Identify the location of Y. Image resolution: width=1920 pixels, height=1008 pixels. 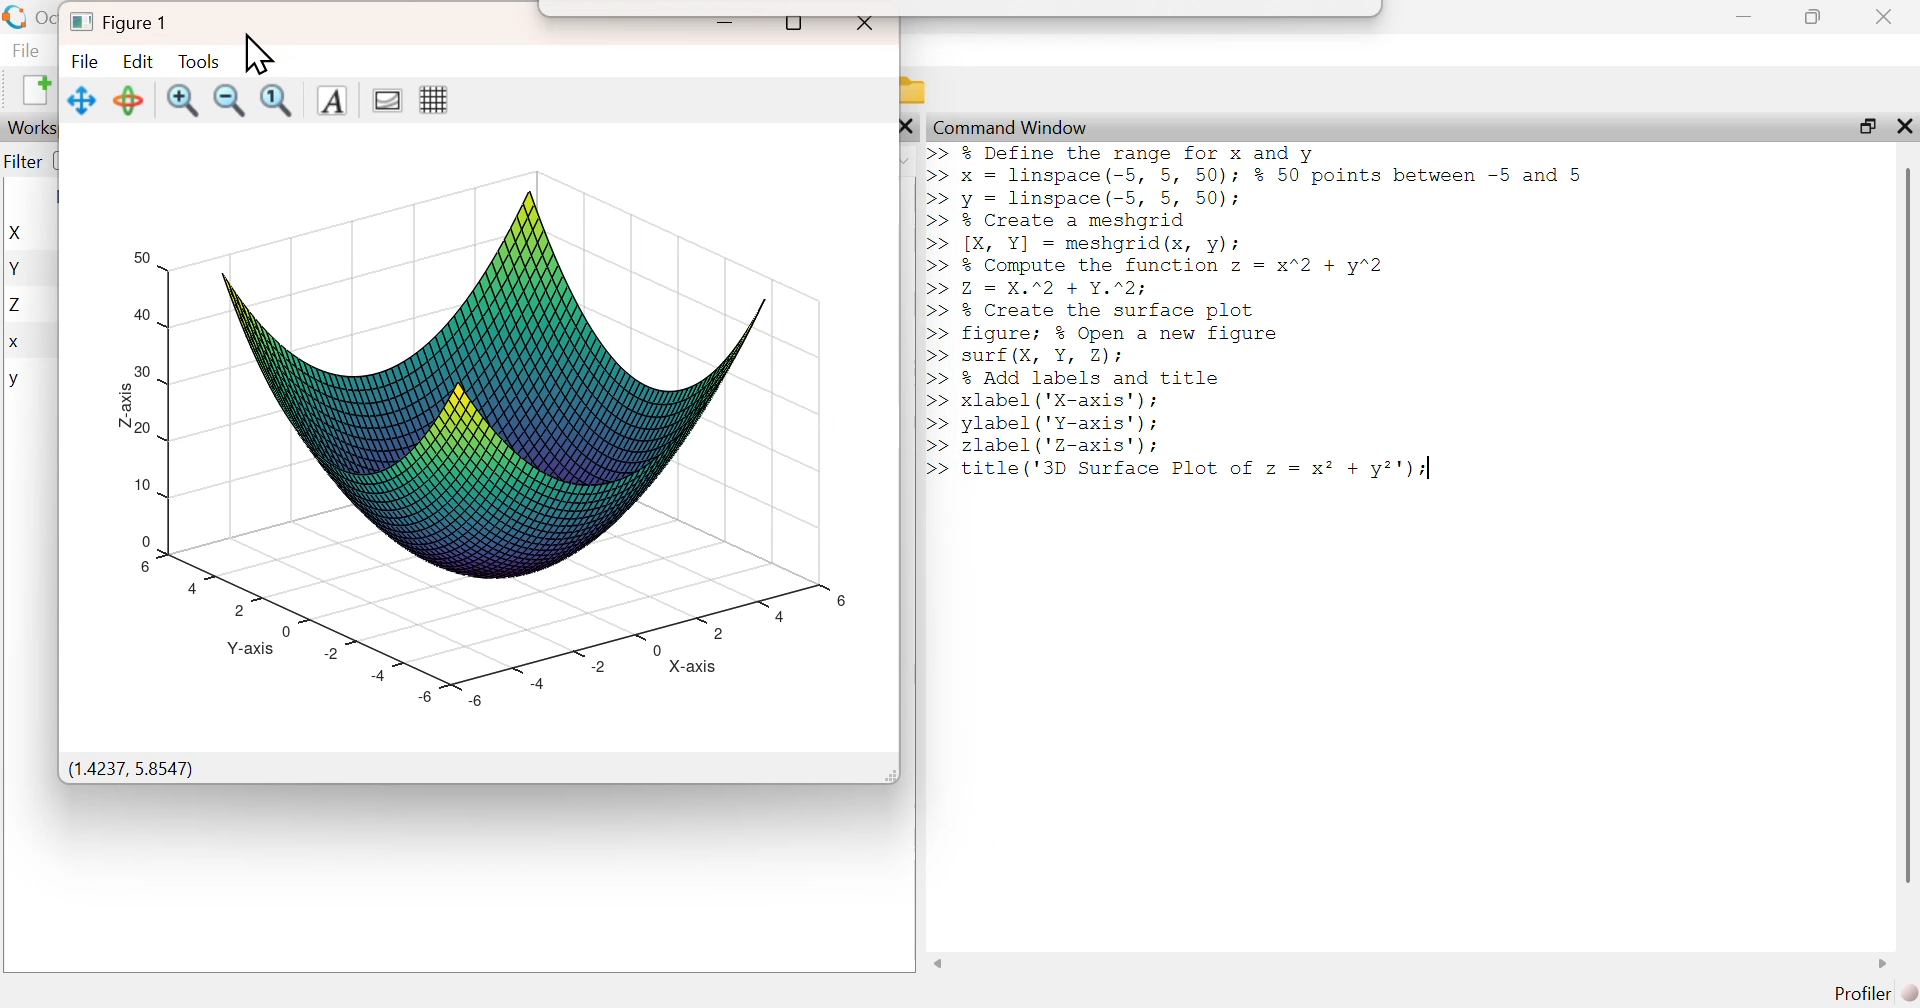
(17, 268).